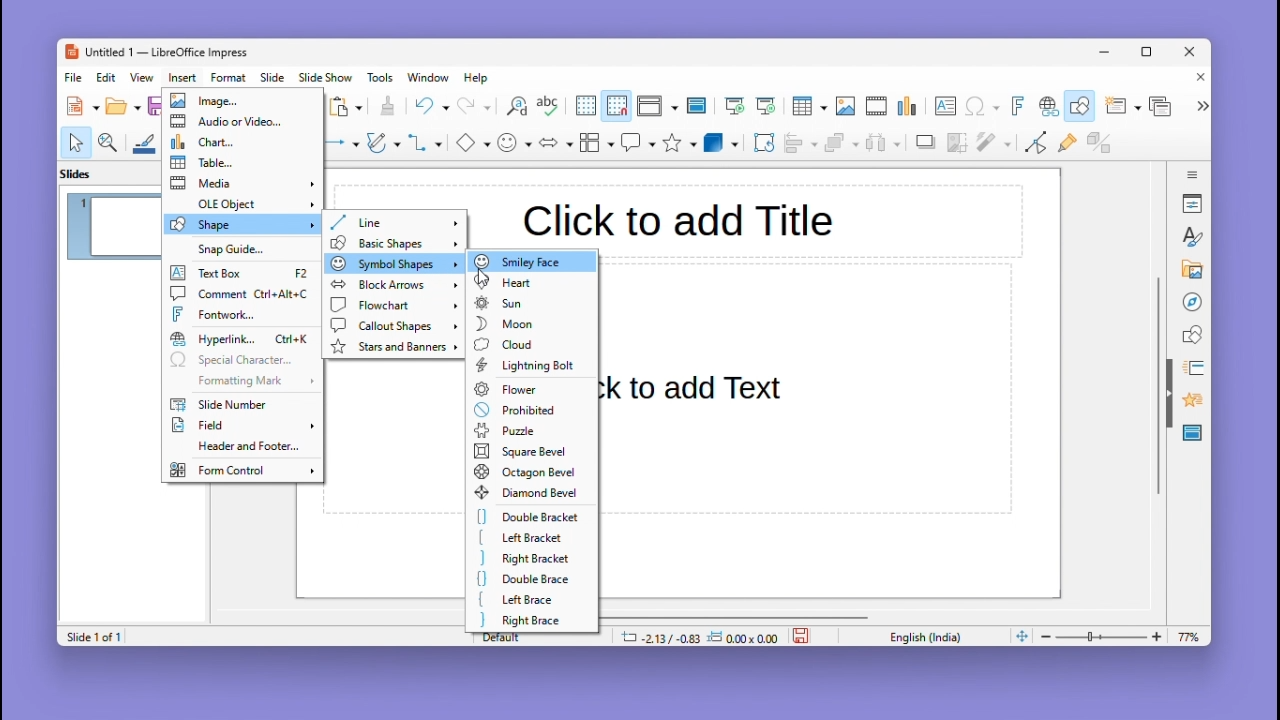  What do you see at coordinates (556, 141) in the screenshot?
I see `Double arrow` at bounding box center [556, 141].